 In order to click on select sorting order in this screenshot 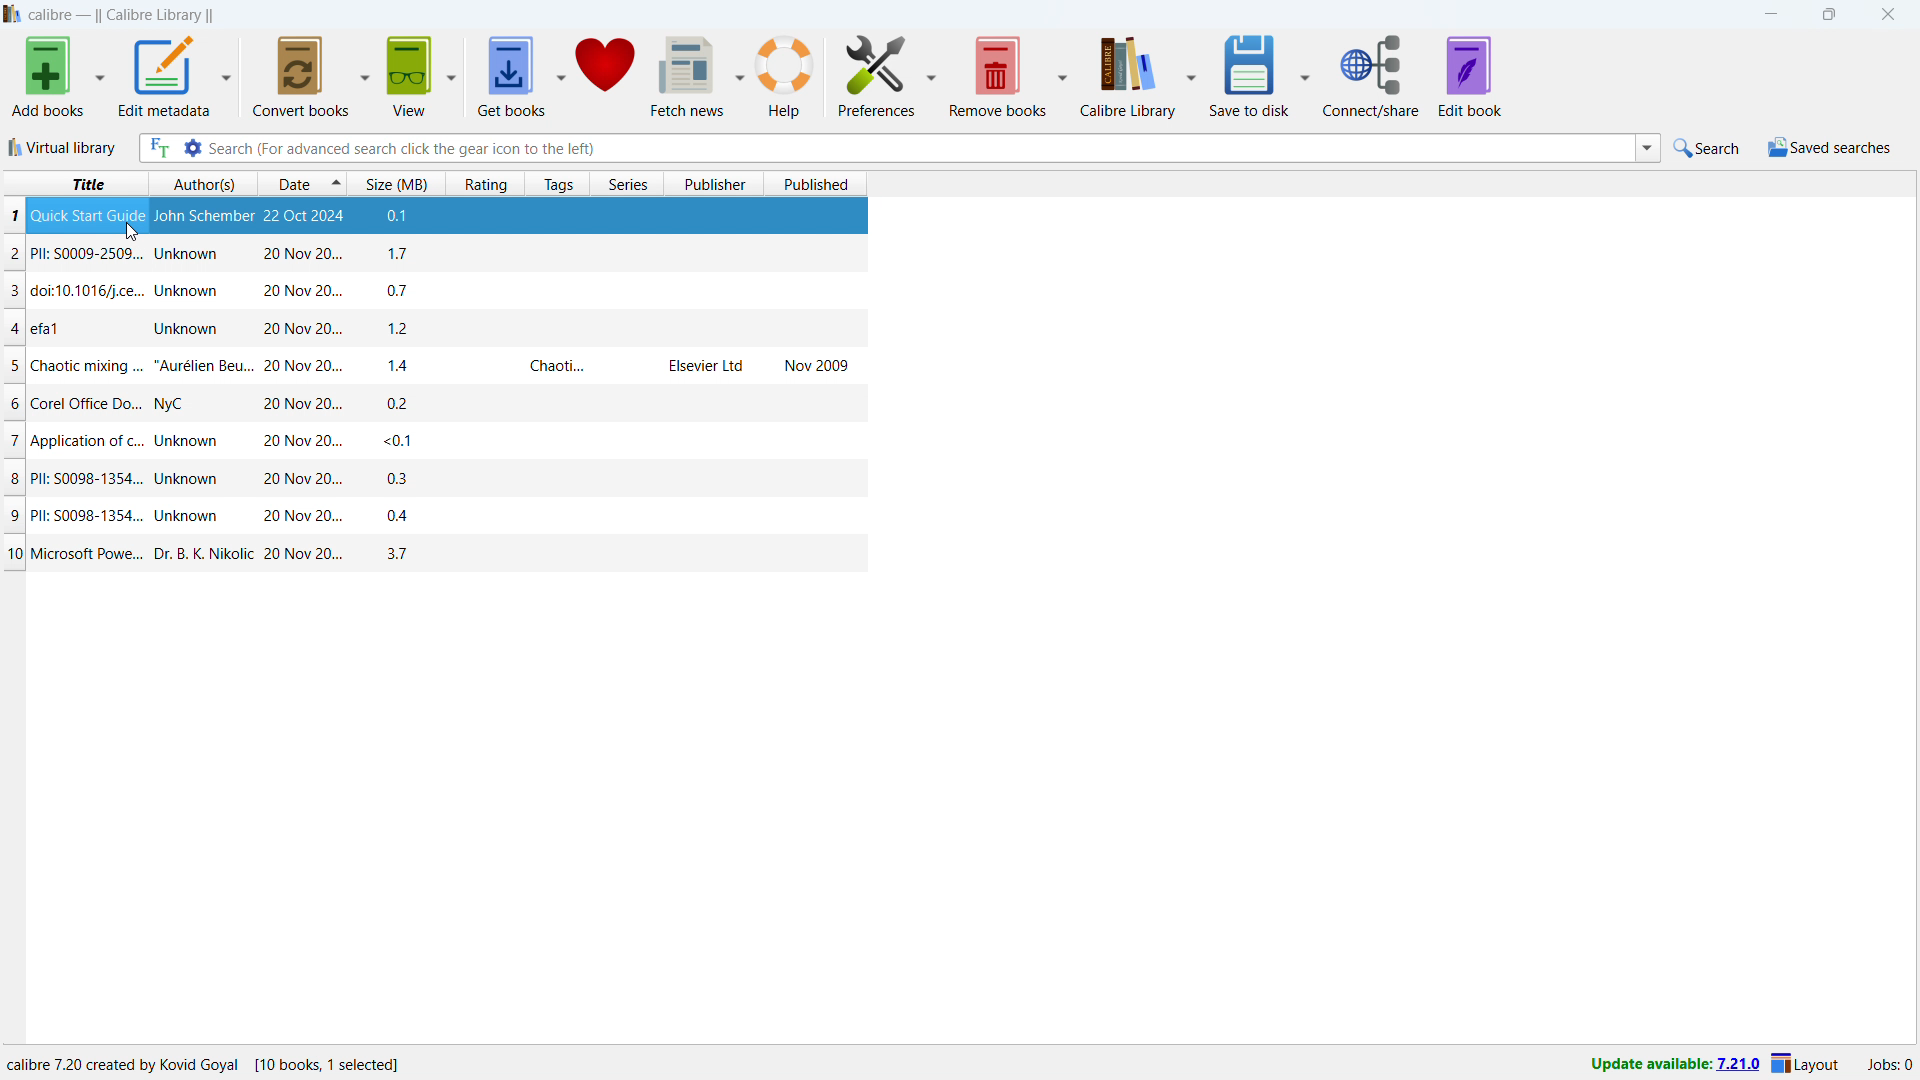, I will do `click(335, 183)`.